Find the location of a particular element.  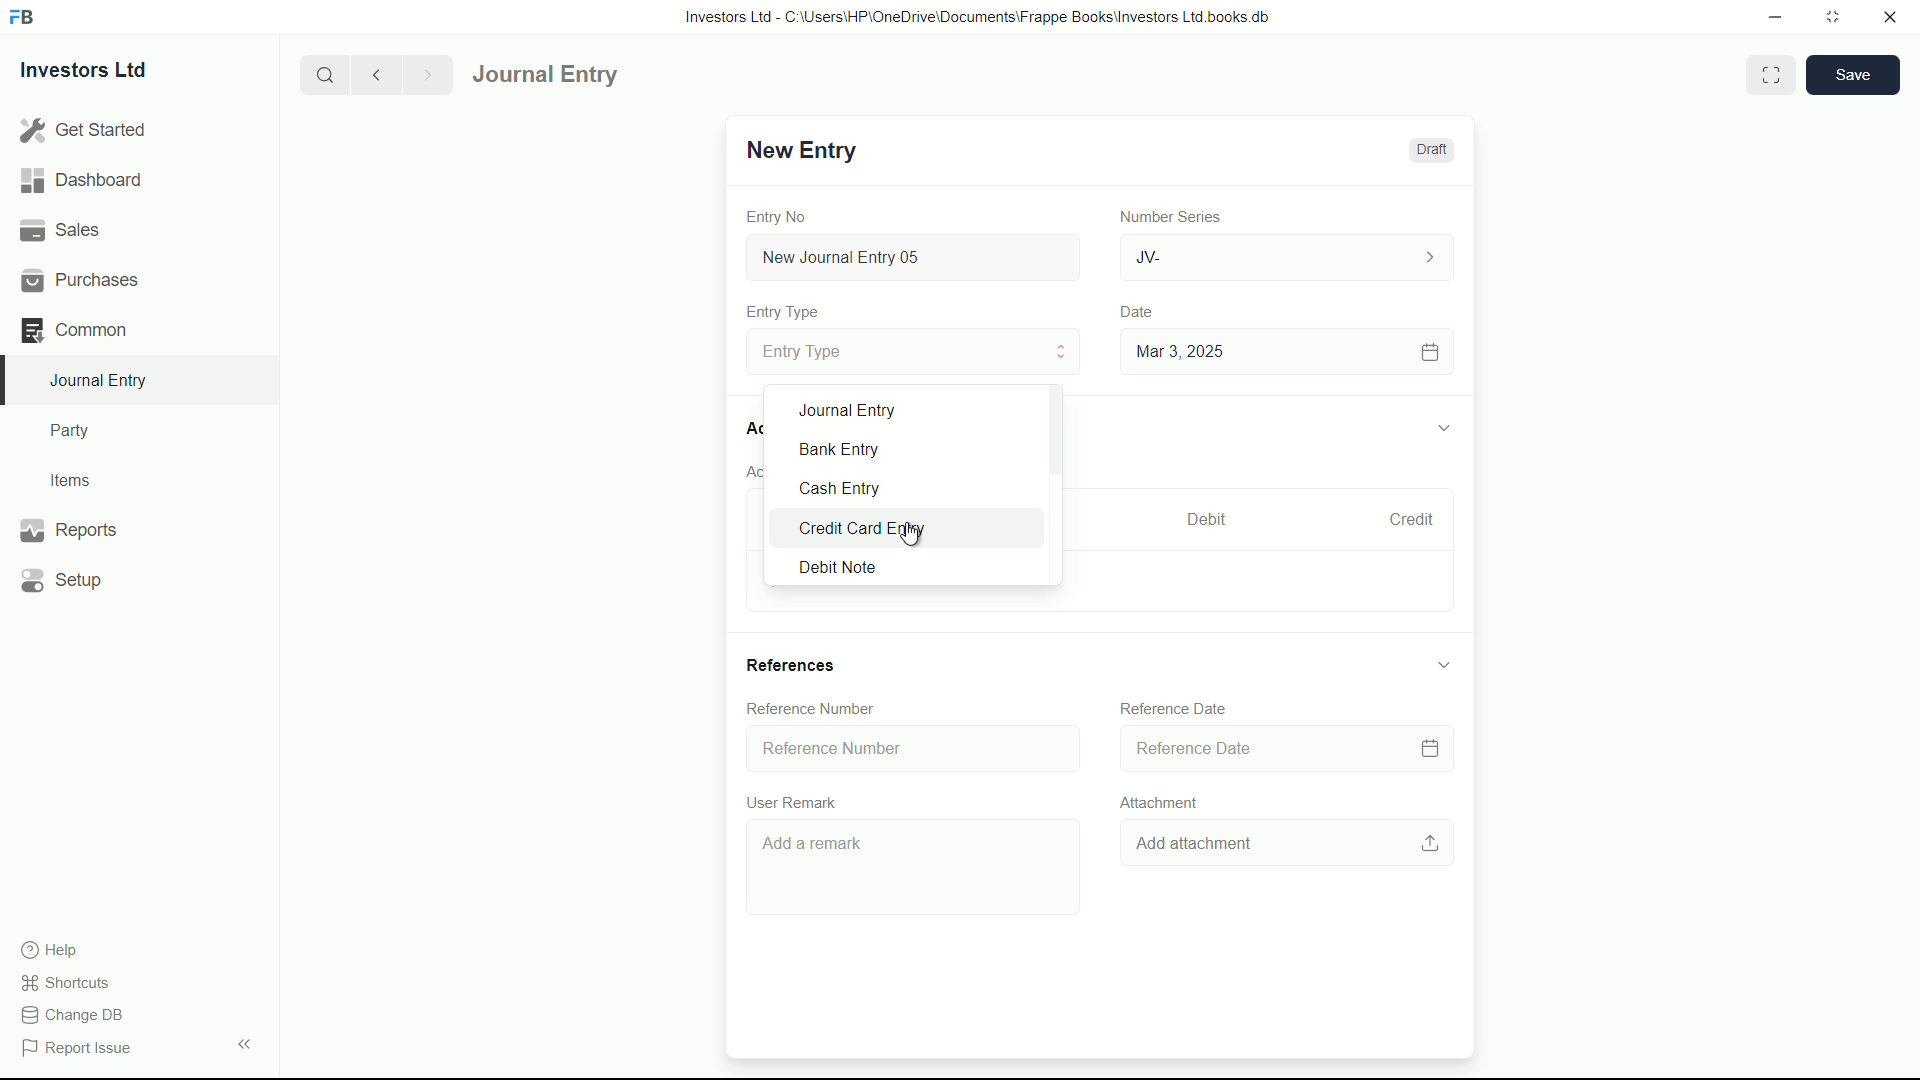

previous is located at coordinates (374, 74).